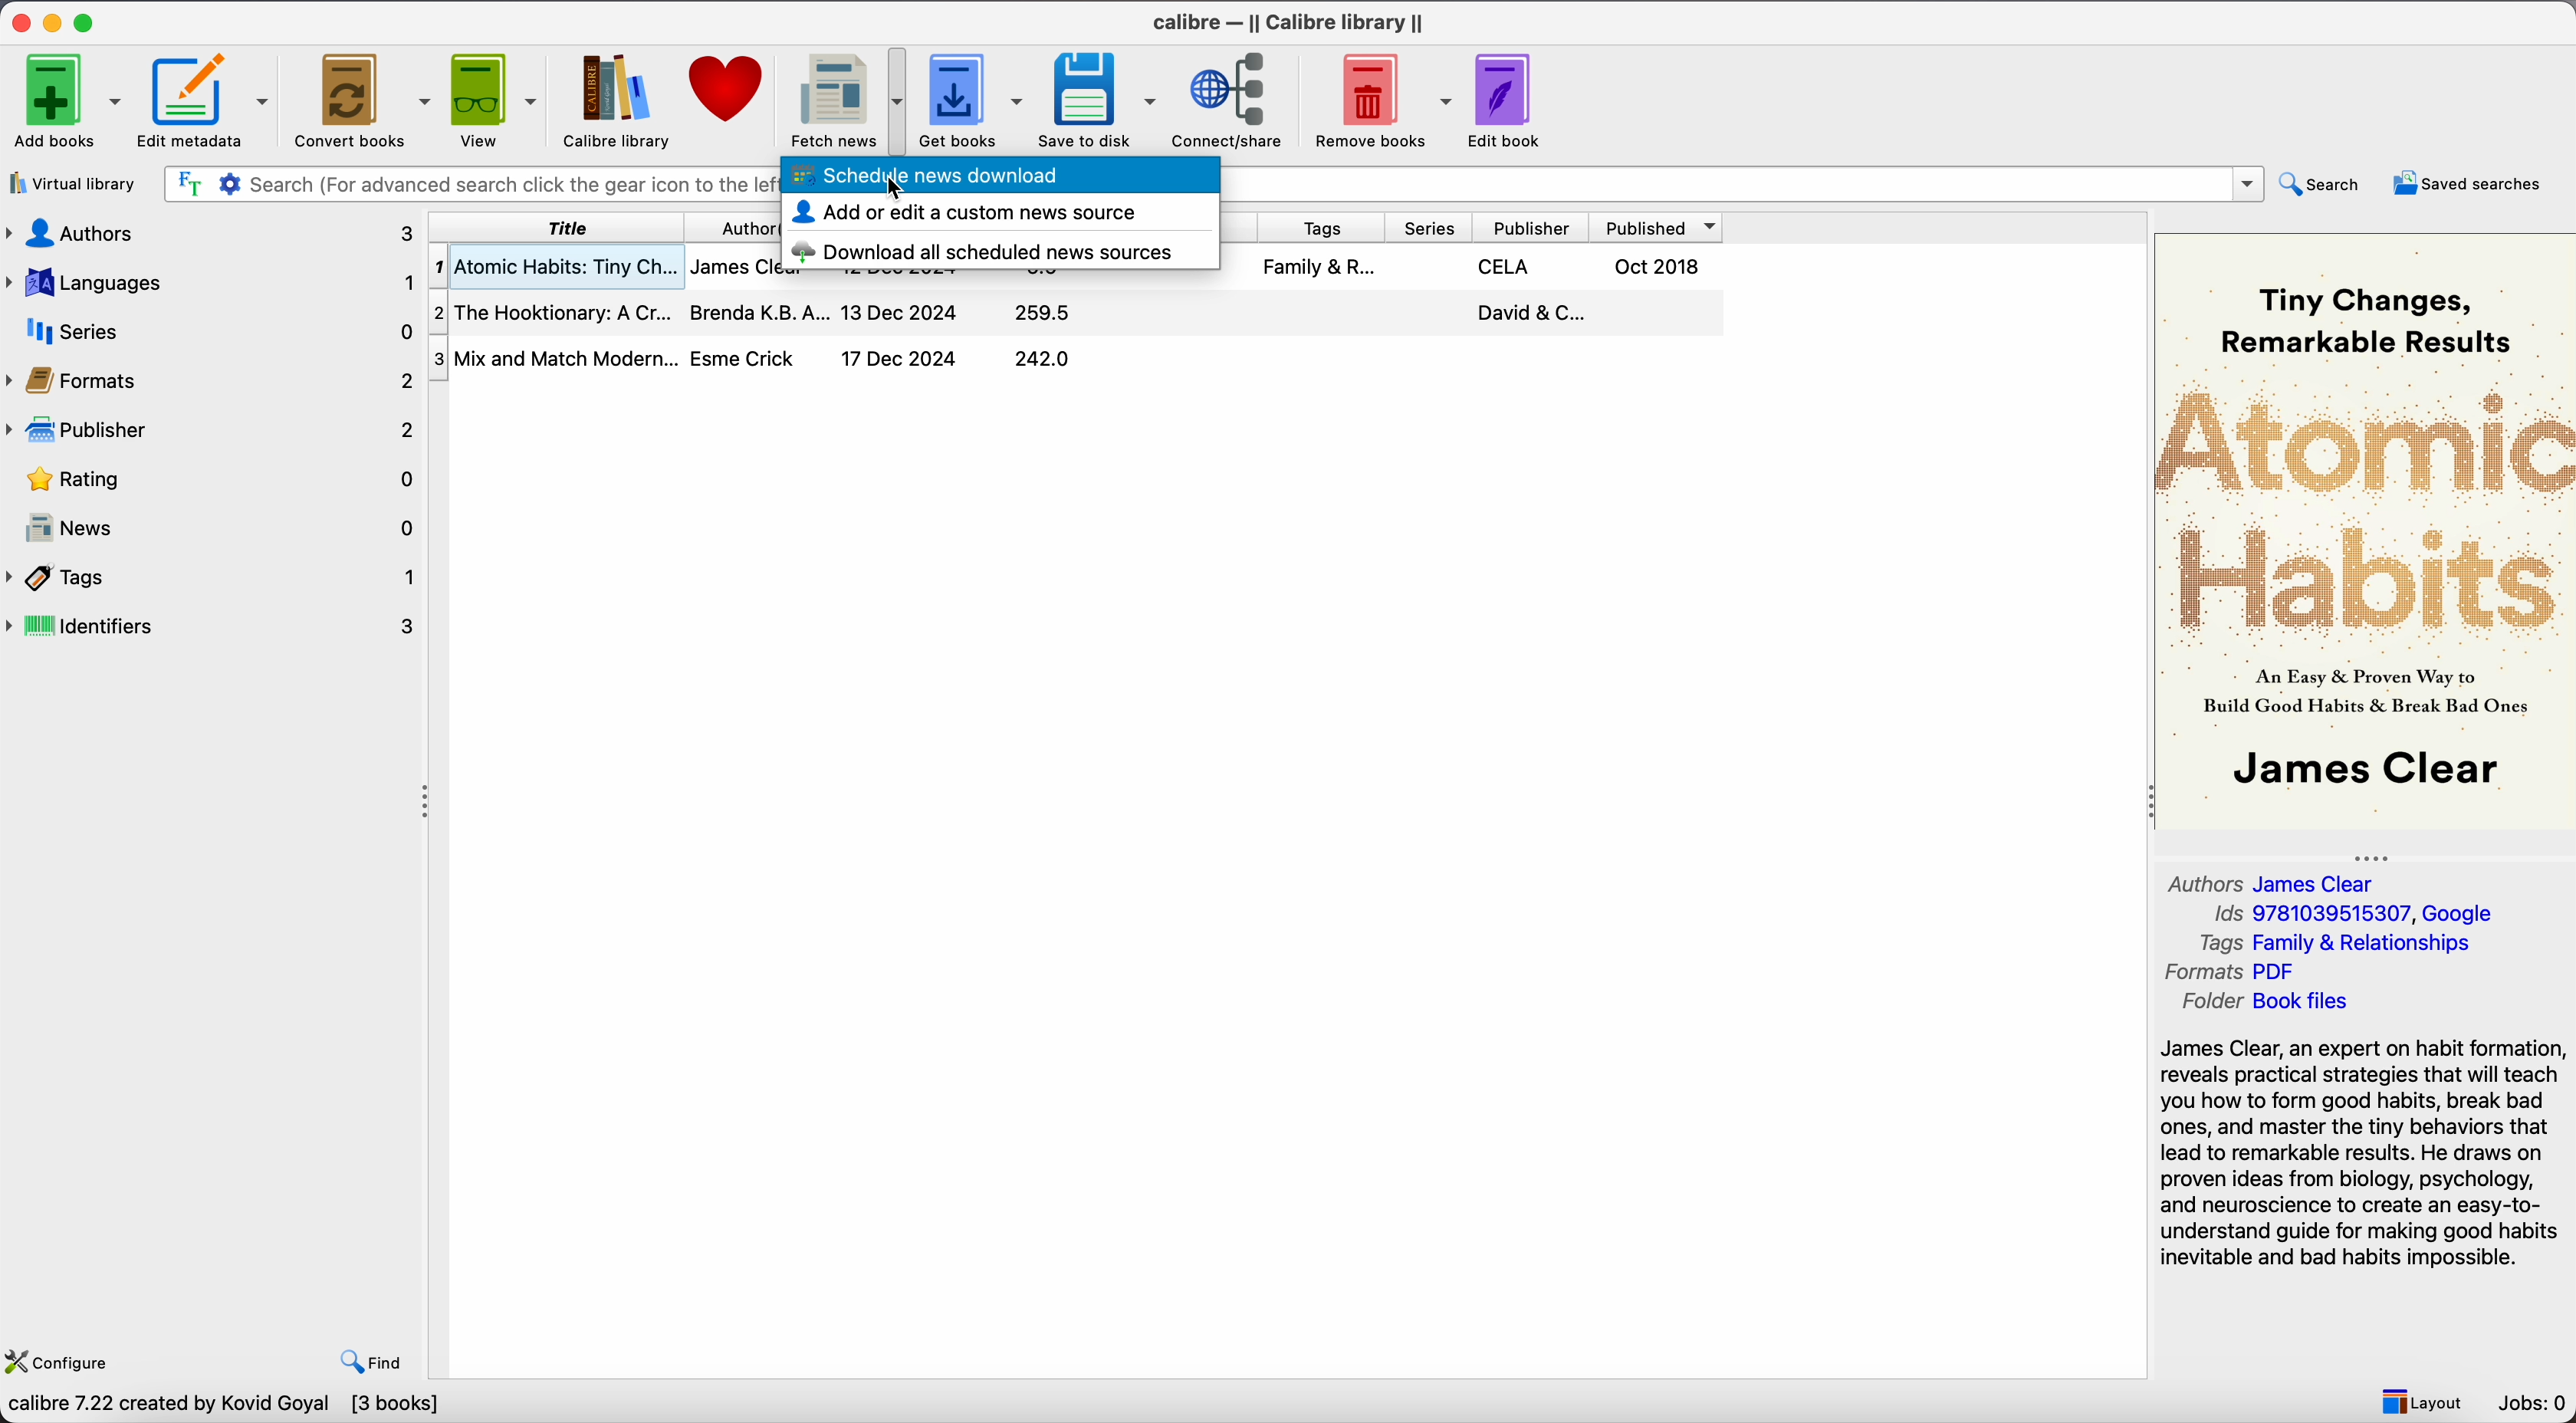 The image size is (2576, 1423). I want to click on synopsis, so click(2365, 1155).